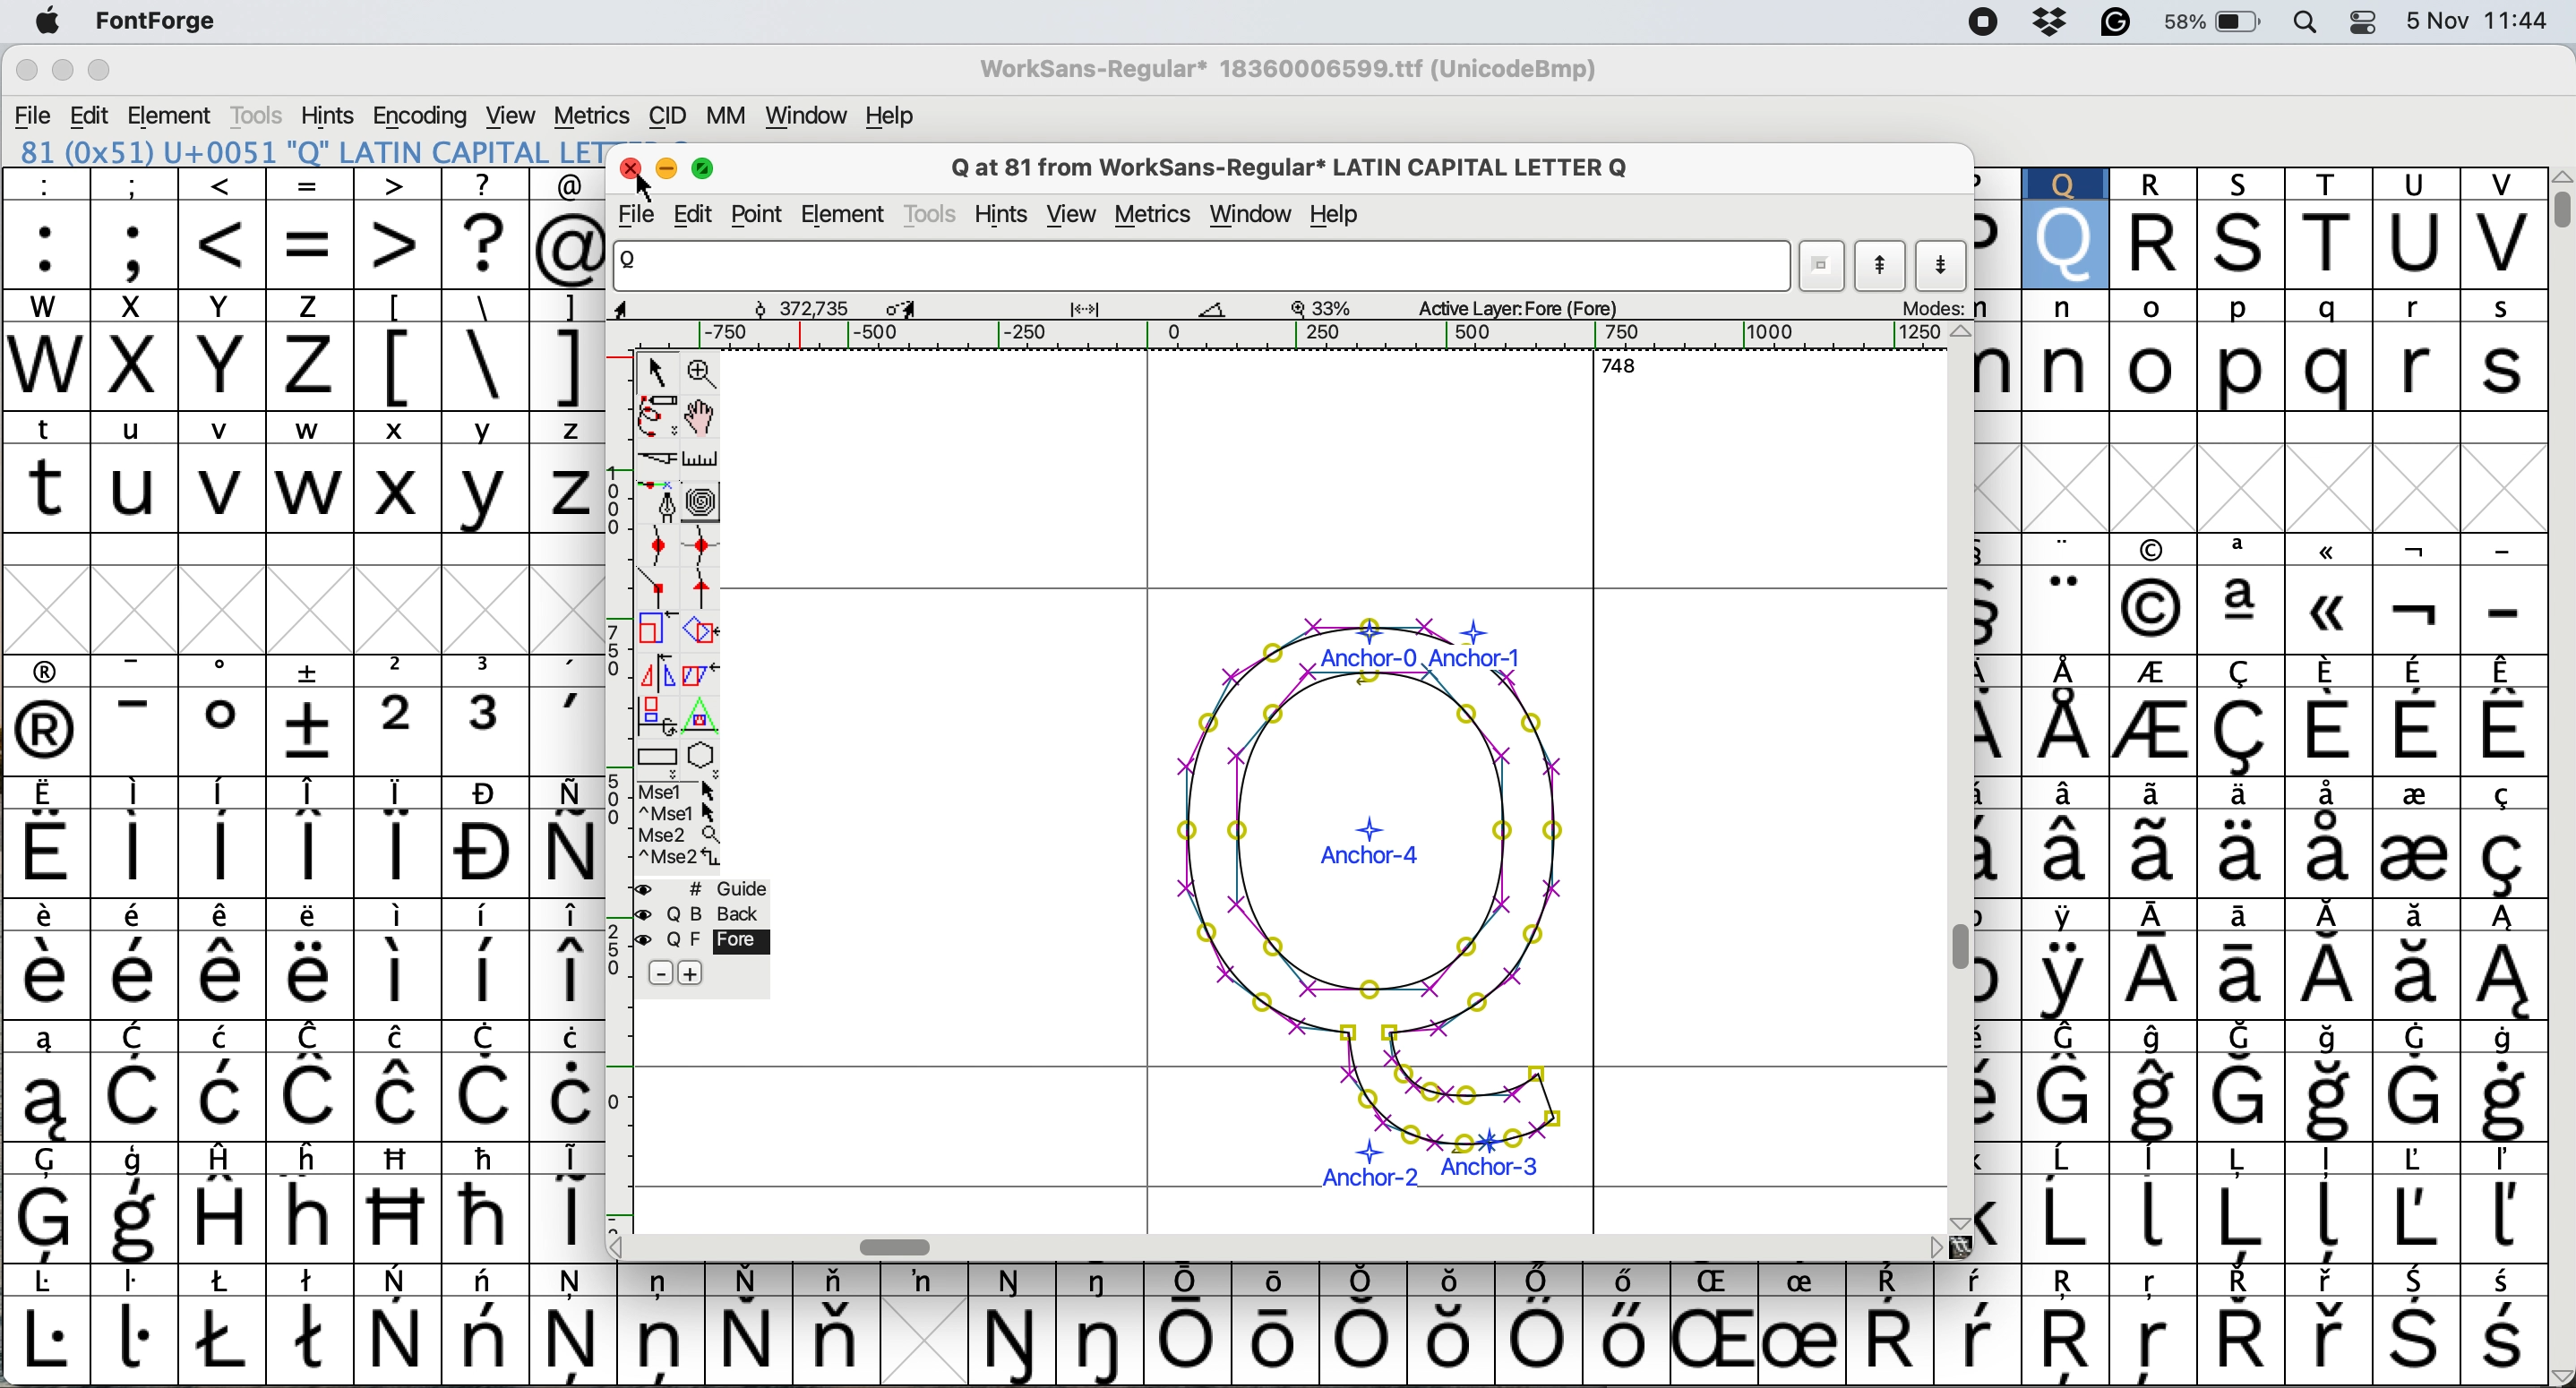  I want to click on add a point then drag out its points, so click(657, 504).